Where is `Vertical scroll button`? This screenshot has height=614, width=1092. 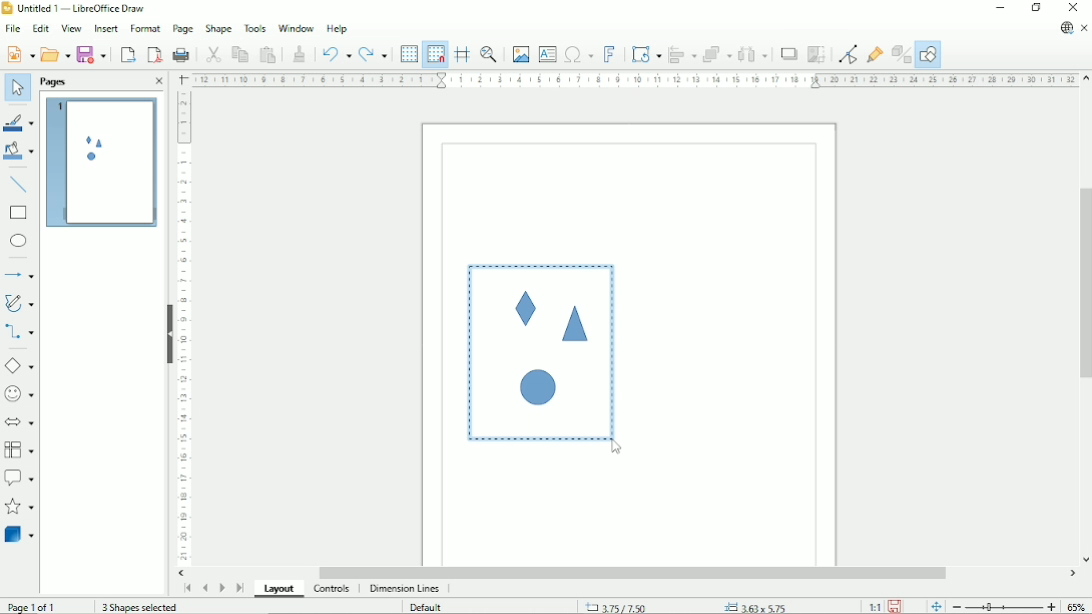
Vertical scroll button is located at coordinates (1085, 560).